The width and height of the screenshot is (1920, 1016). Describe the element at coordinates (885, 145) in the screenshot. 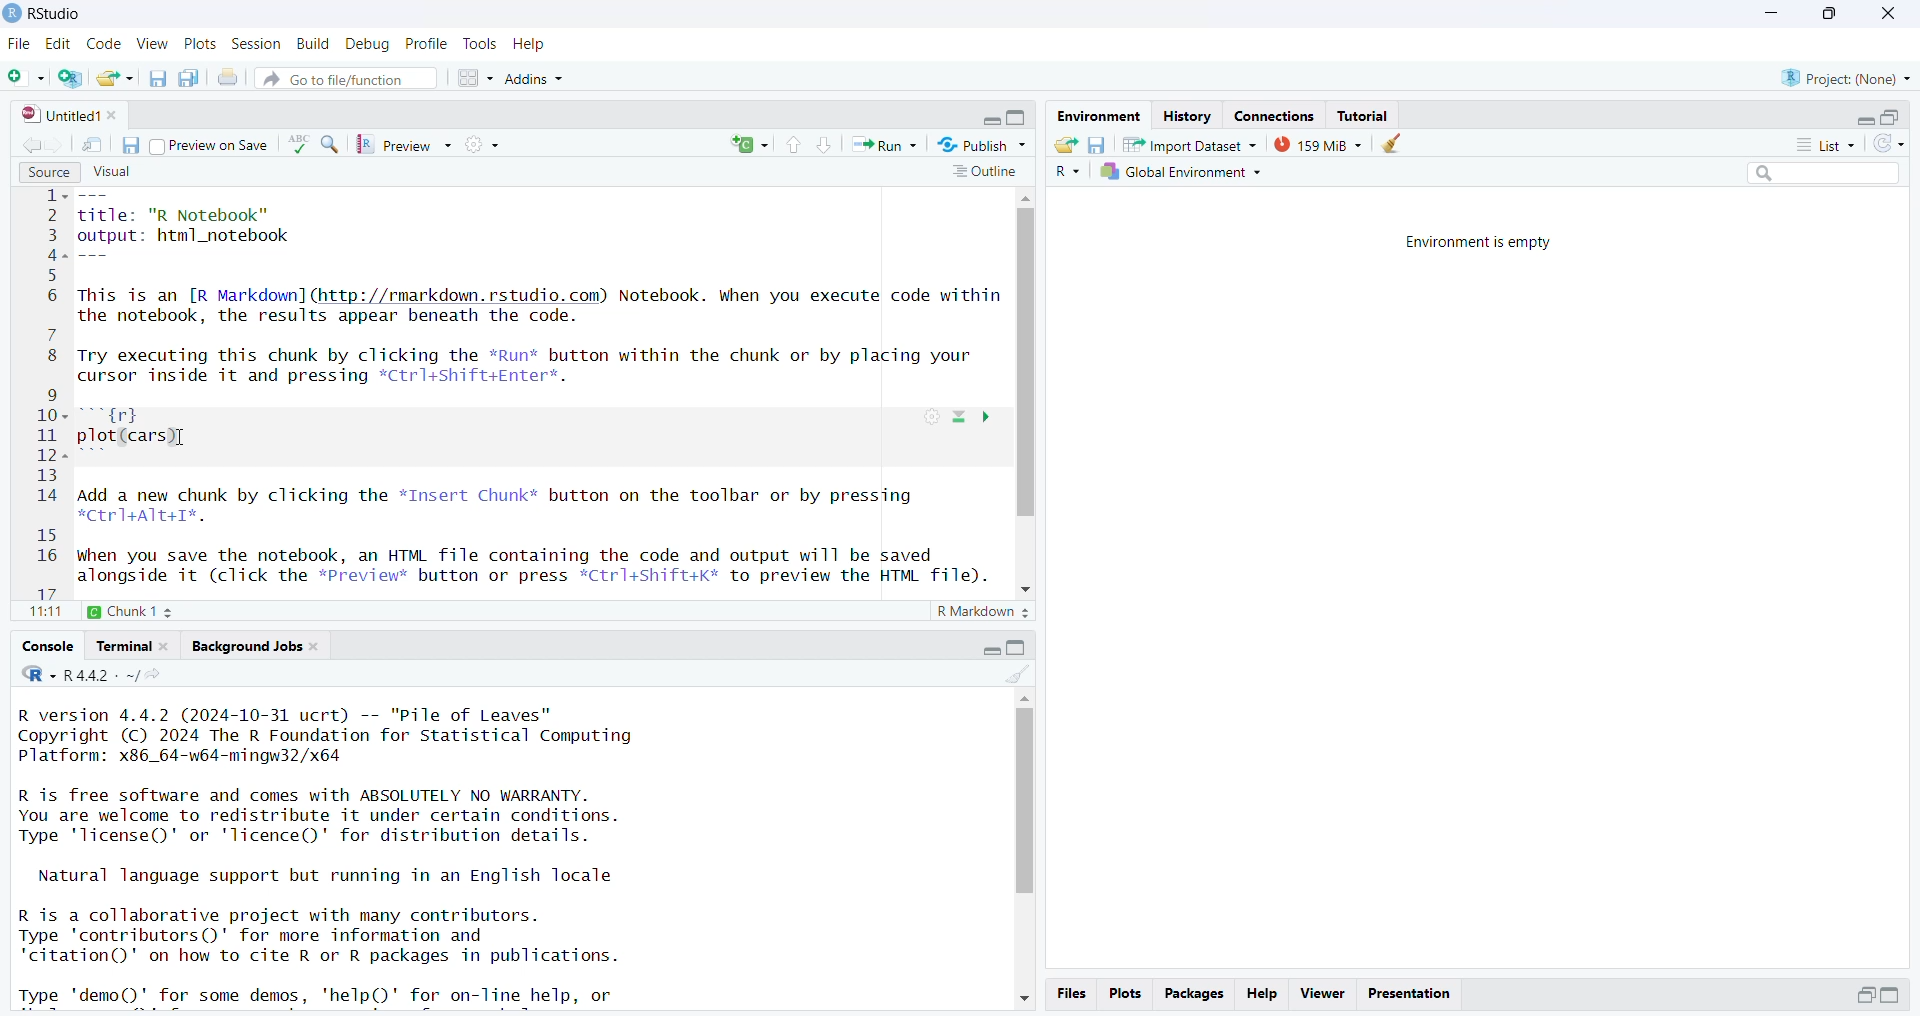

I see `run` at that location.